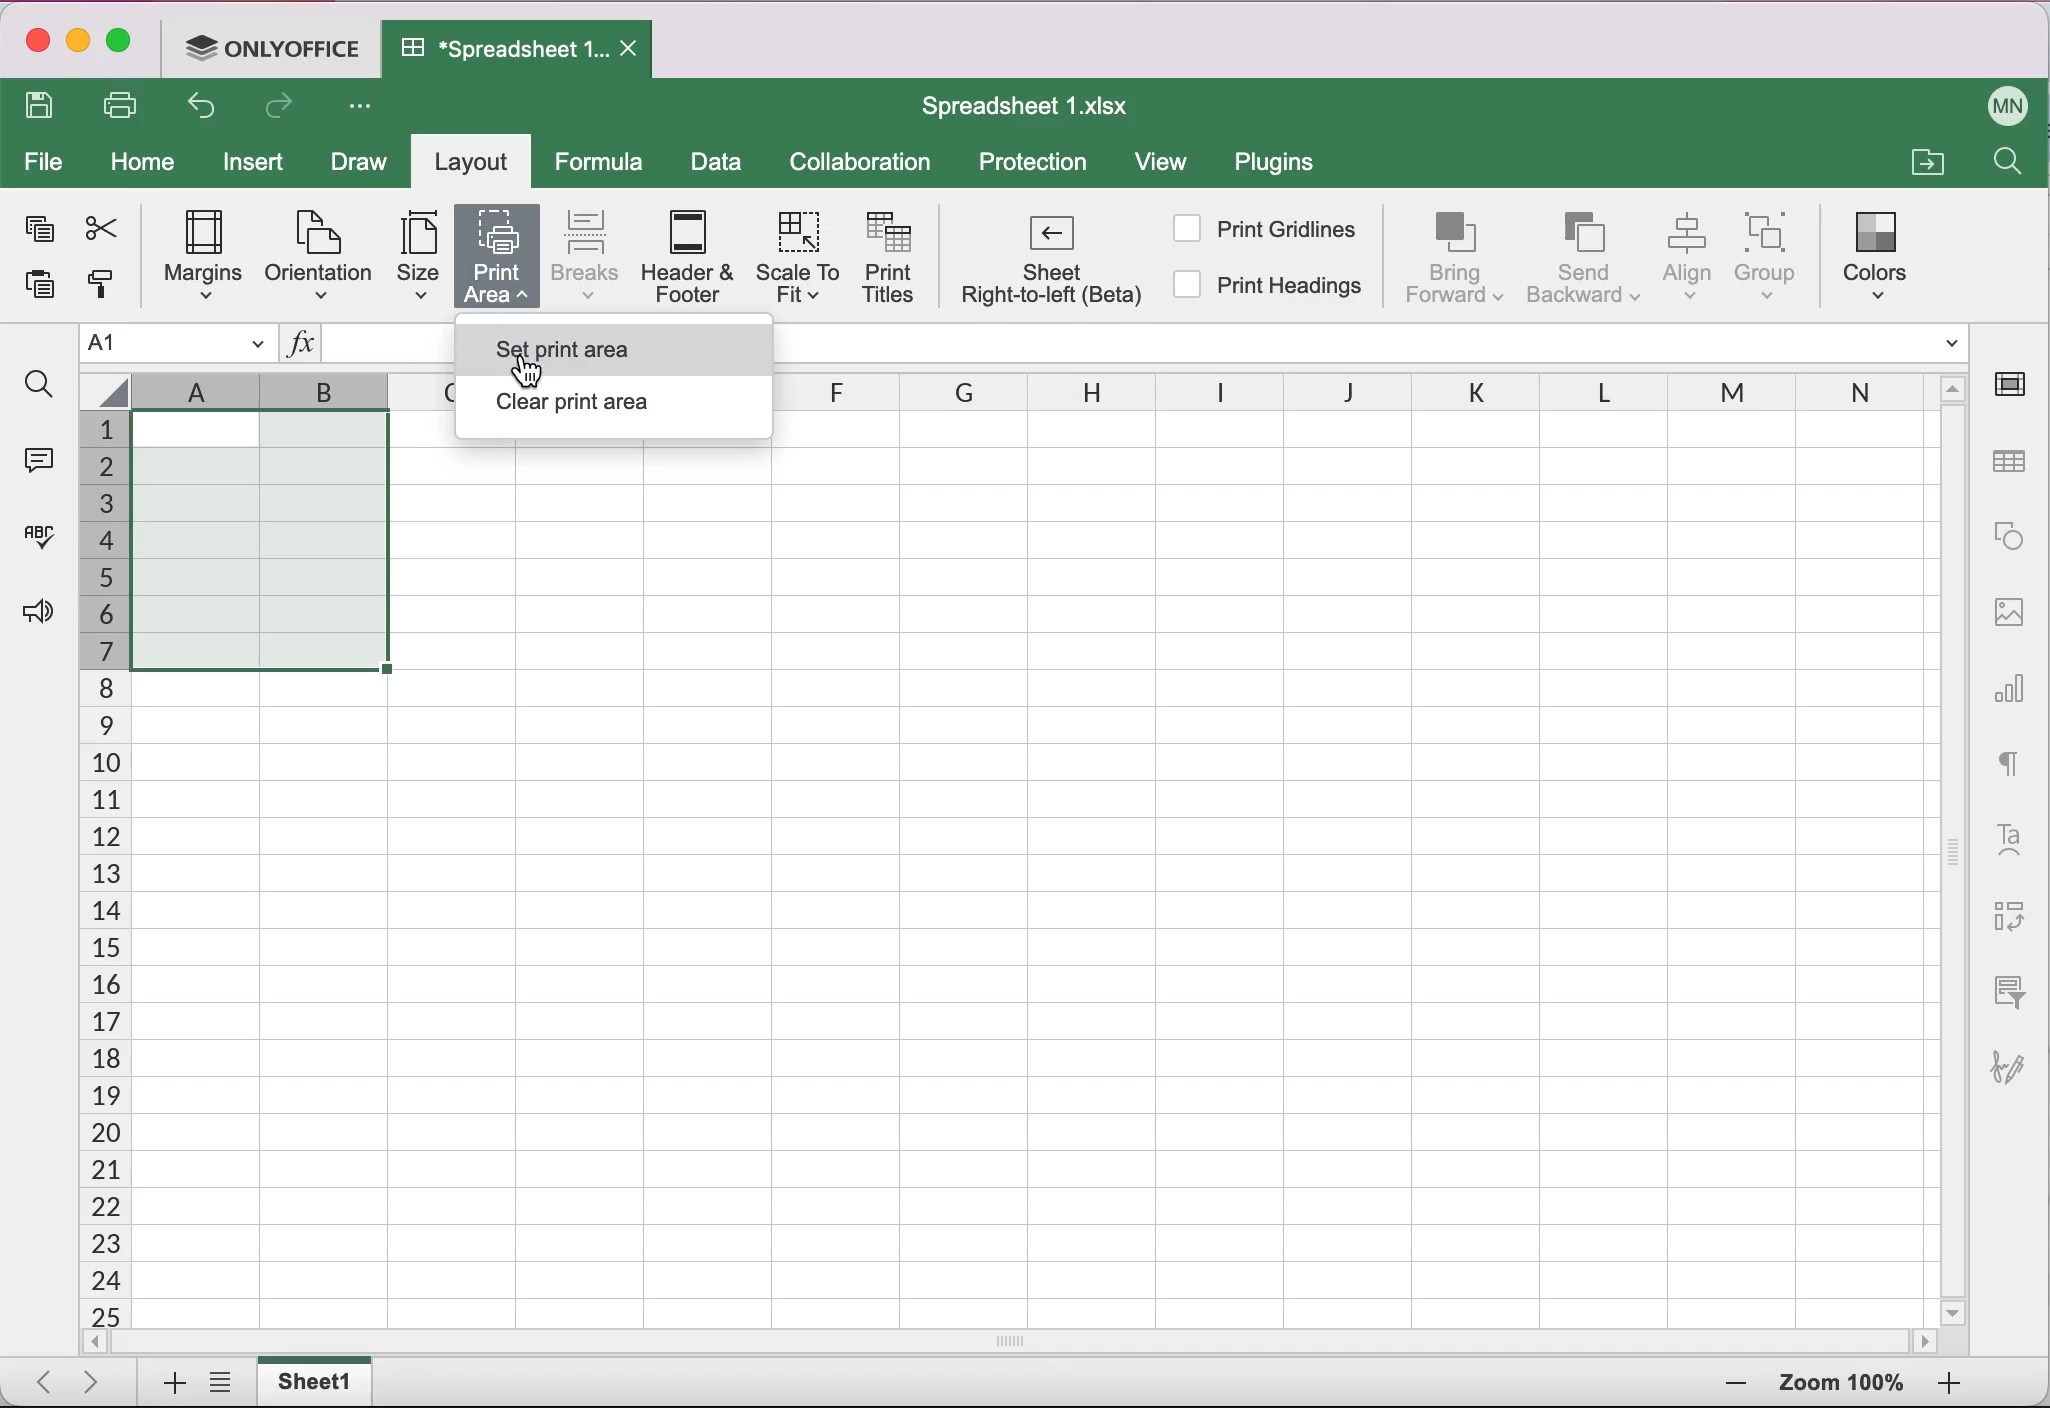 This screenshot has width=2050, height=1408. Describe the element at coordinates (477, 165) in the screenshot. I see `layout` at that location.